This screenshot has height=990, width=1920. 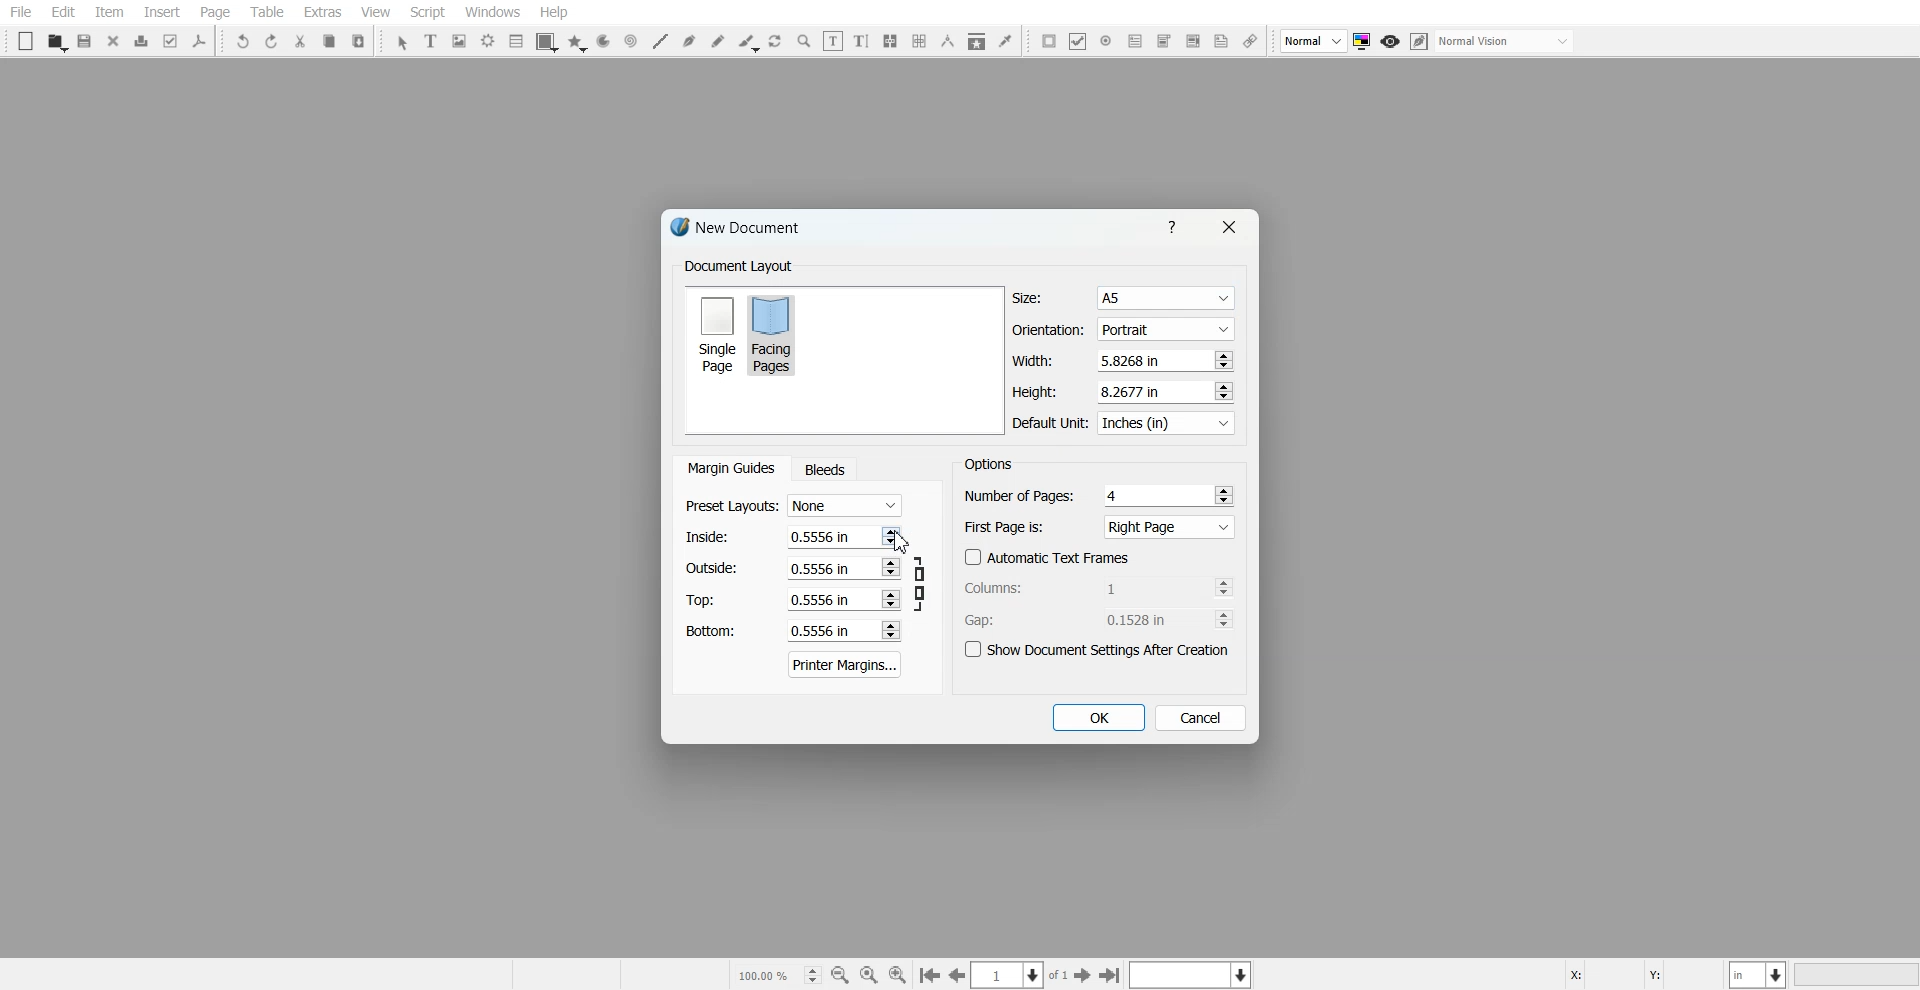 What do you see at coordinates (109, 13) in the screenshot?
I see `Item` at bounding box center [109, 13].